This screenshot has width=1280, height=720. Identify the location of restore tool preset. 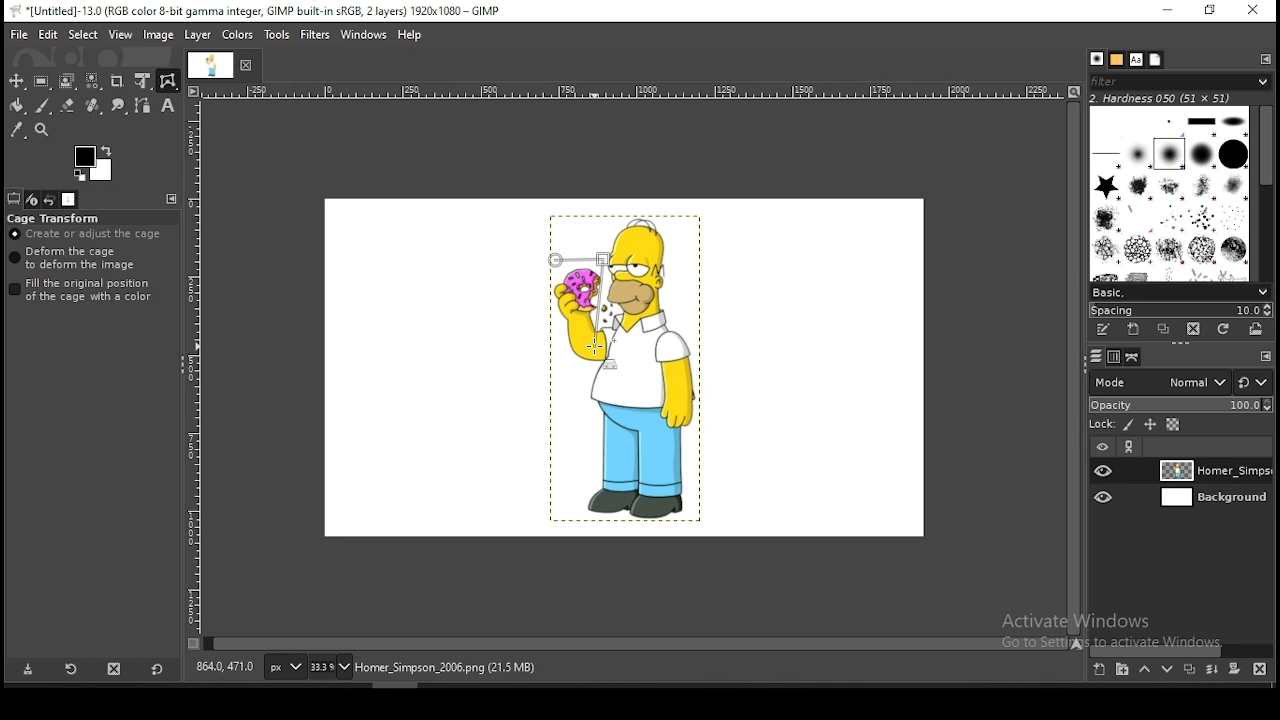
(72, 670).